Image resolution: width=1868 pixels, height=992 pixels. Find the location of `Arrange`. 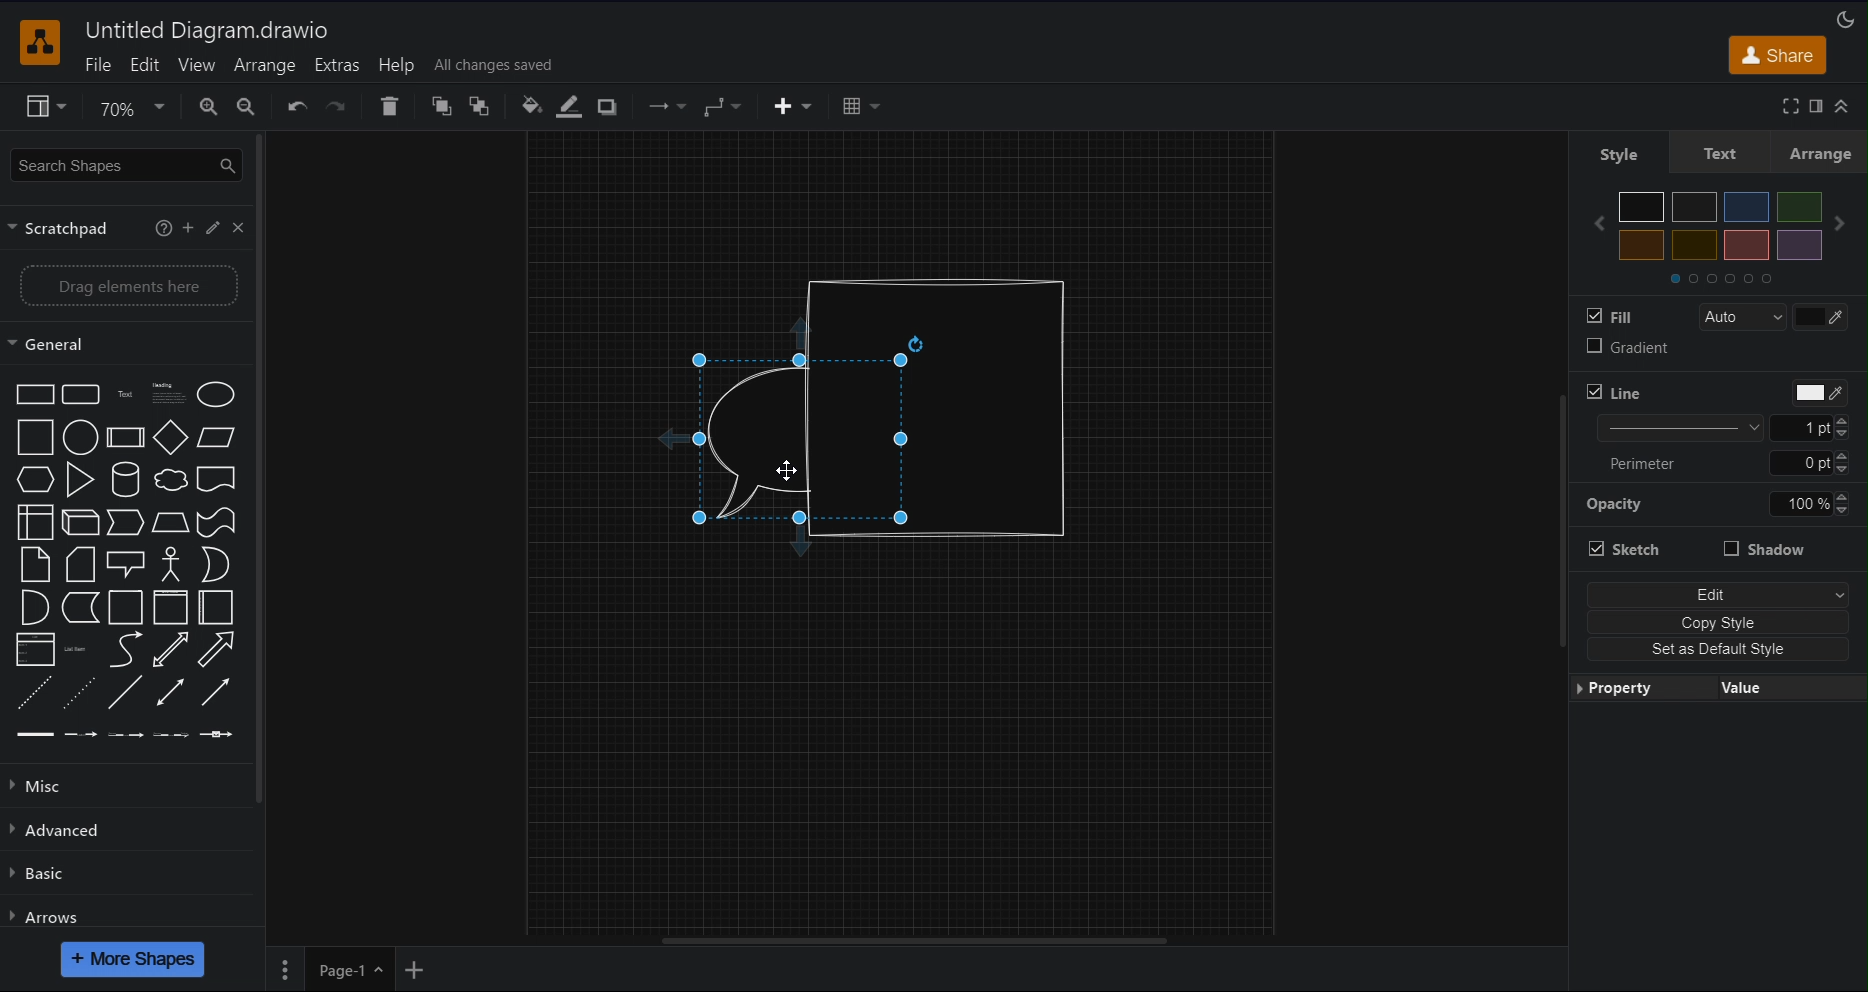

Arrange is located at coordinates (1825, 152).